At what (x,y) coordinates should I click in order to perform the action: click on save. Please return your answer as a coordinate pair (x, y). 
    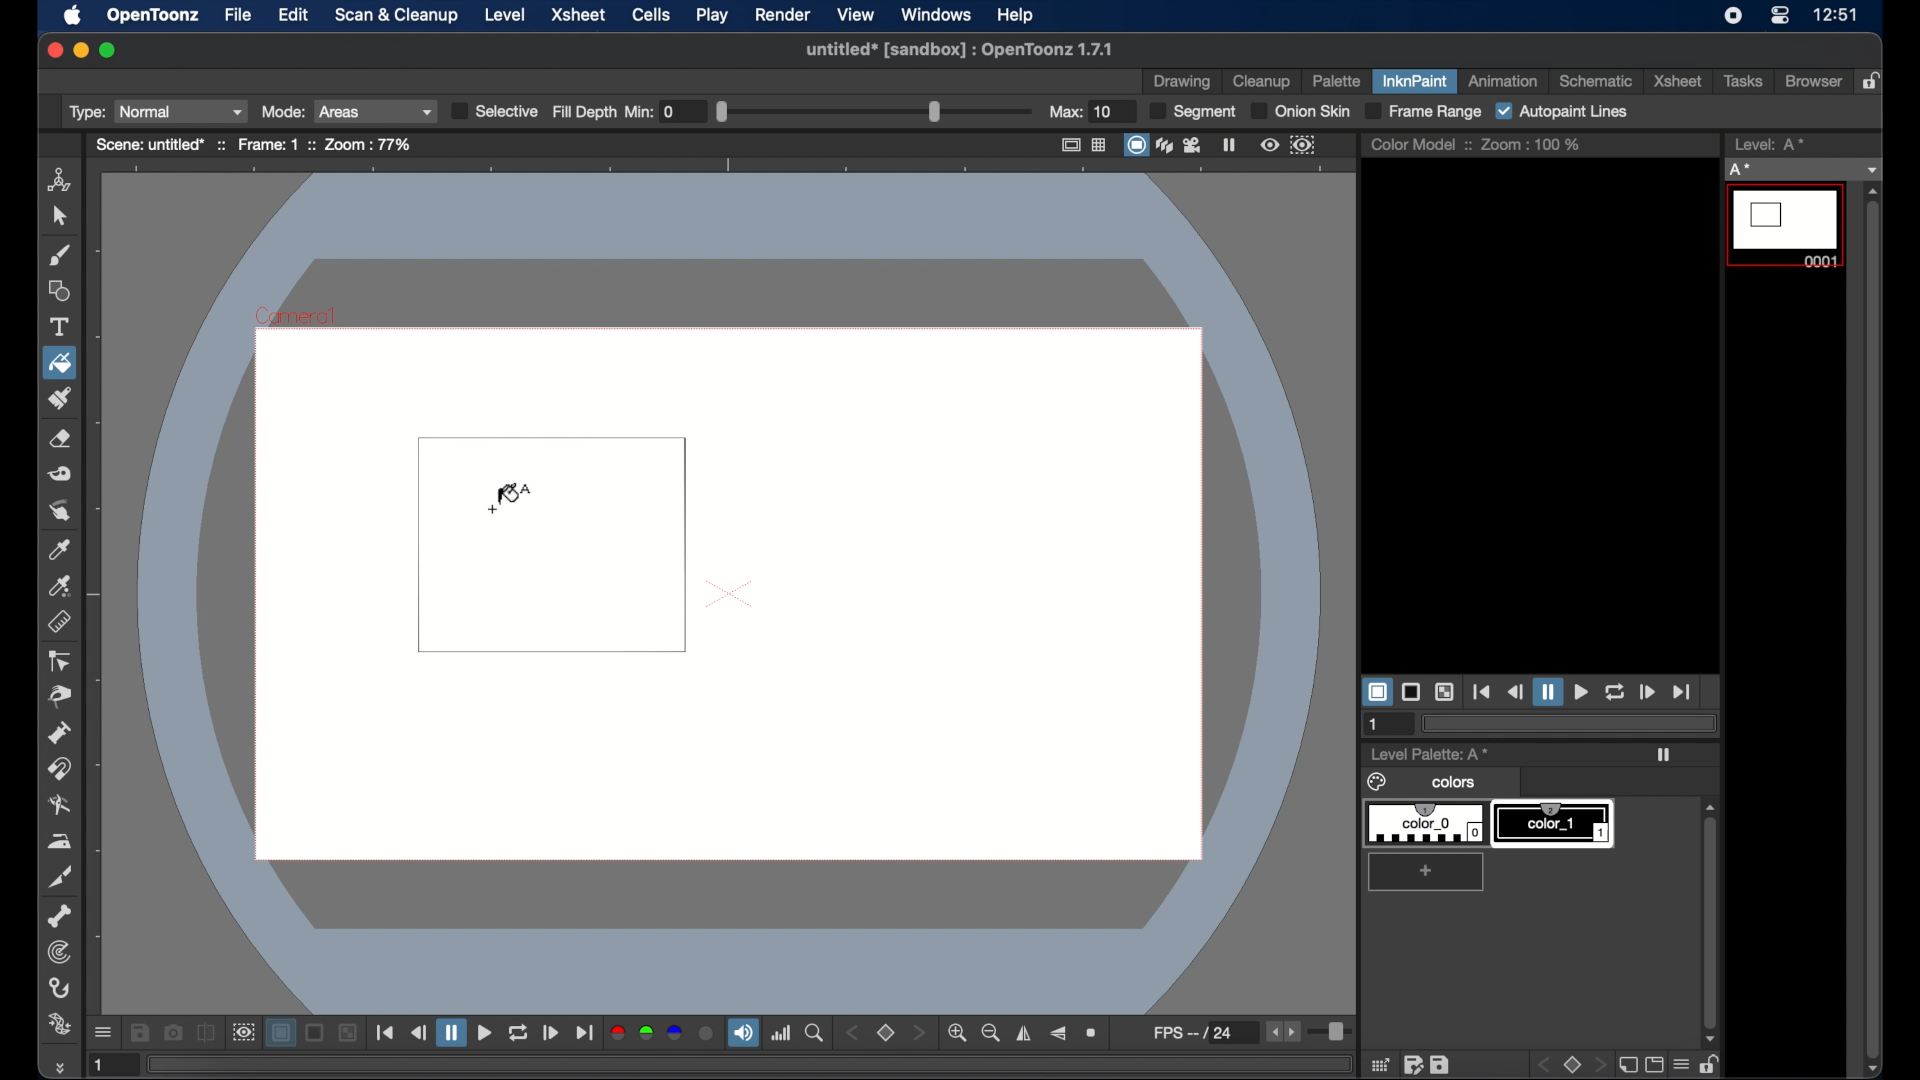
    Looking at the image, I should click on (1440, 1064).